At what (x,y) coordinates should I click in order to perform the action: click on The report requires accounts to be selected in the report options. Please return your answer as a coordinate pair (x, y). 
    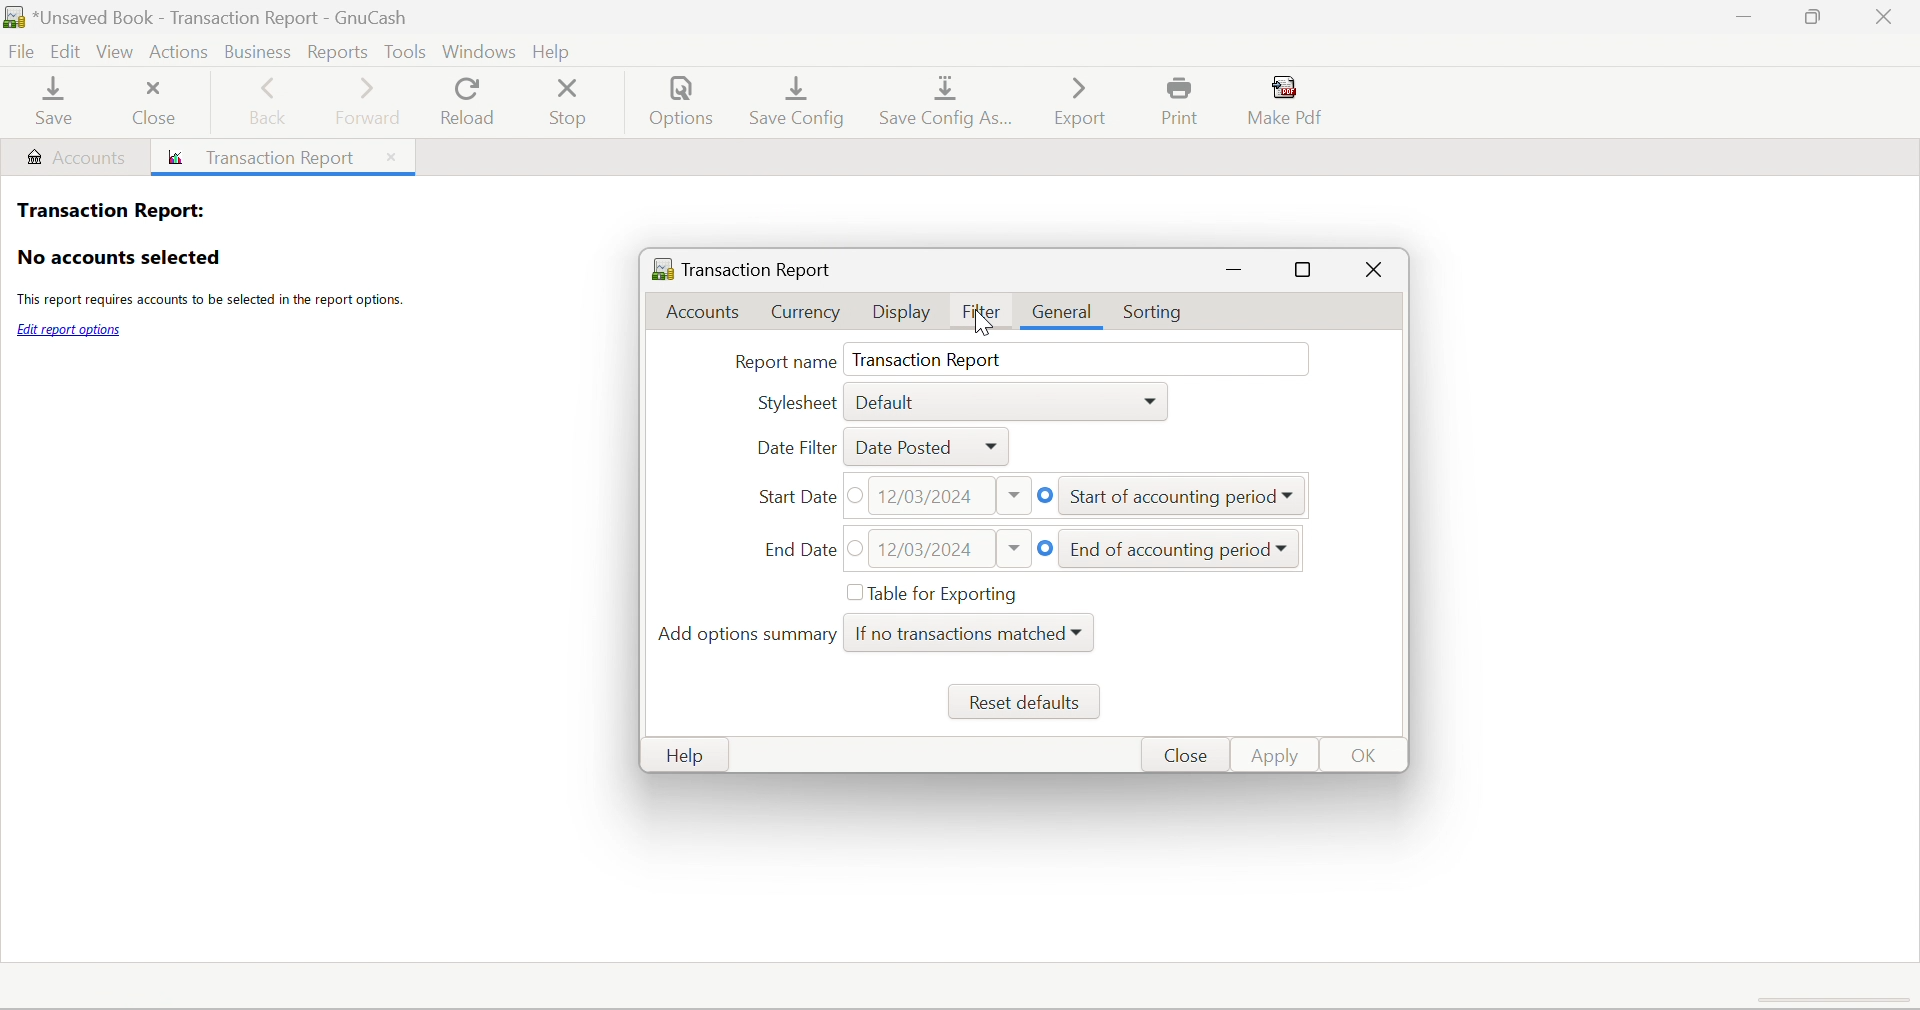
    Looking at the image, I should click on (208, 302).